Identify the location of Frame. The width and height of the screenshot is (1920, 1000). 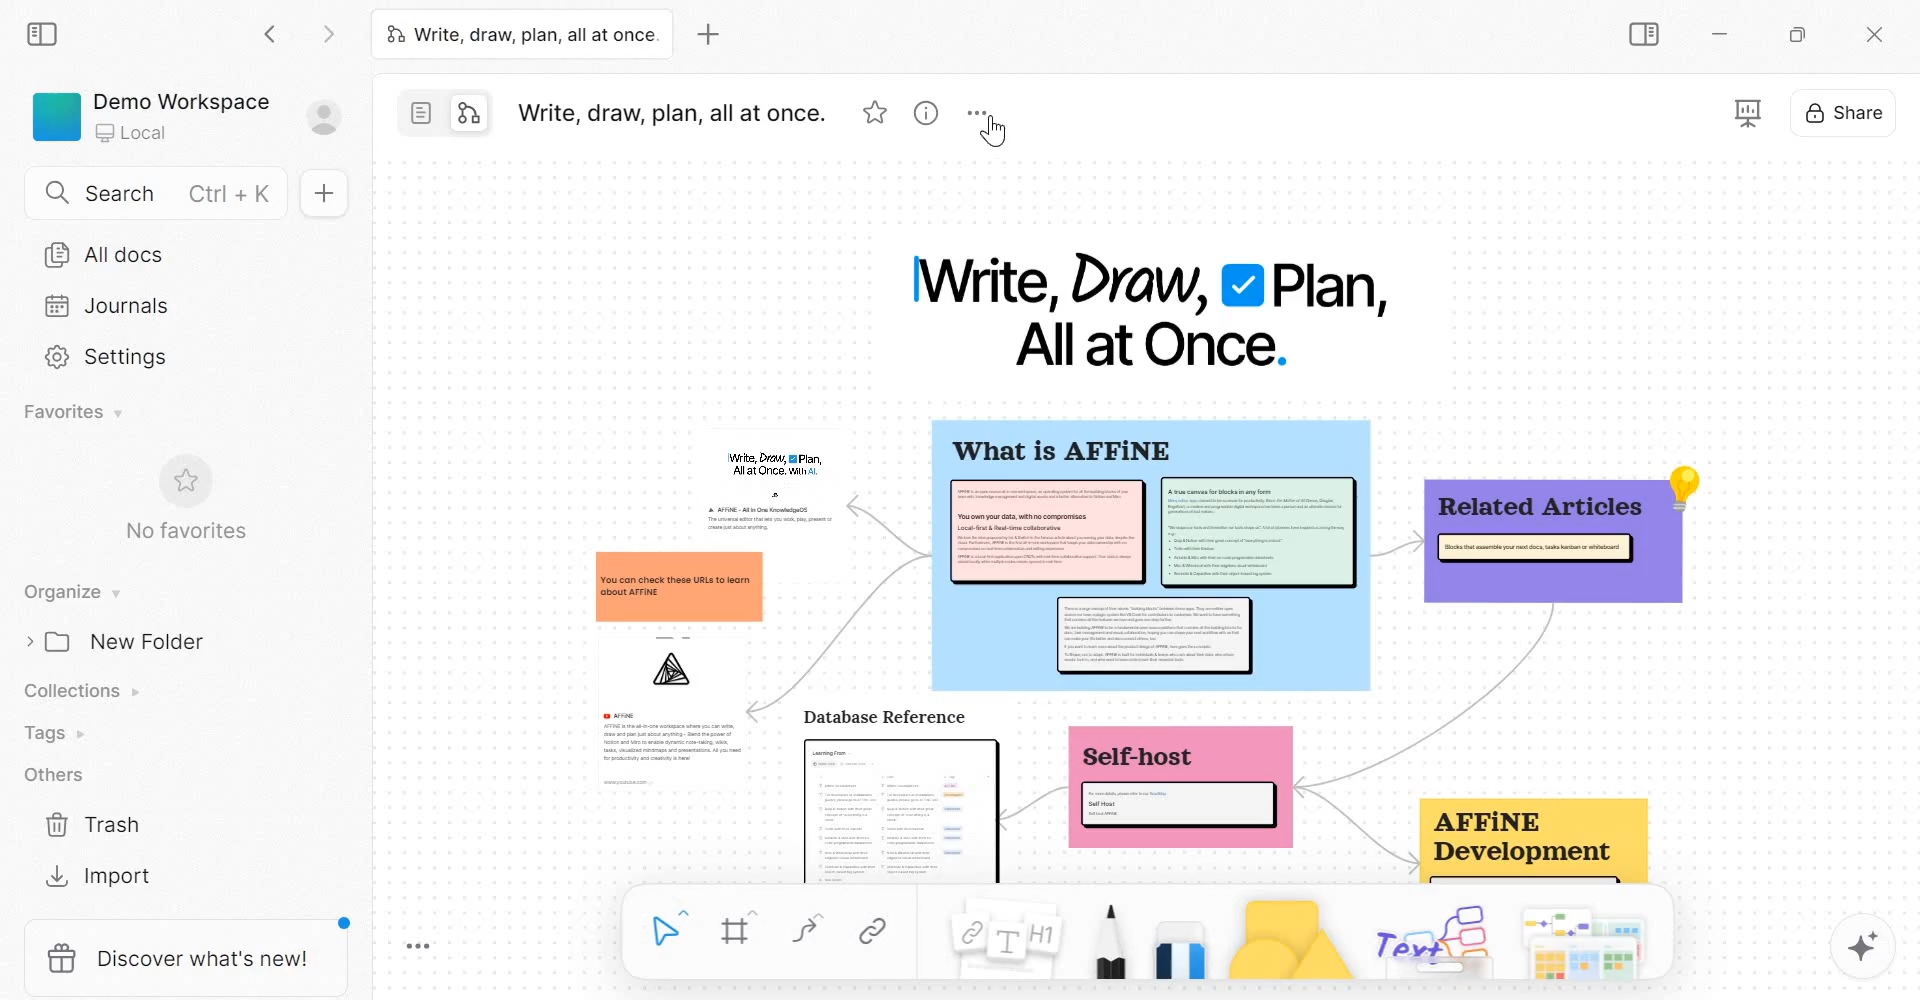
(735, 931).